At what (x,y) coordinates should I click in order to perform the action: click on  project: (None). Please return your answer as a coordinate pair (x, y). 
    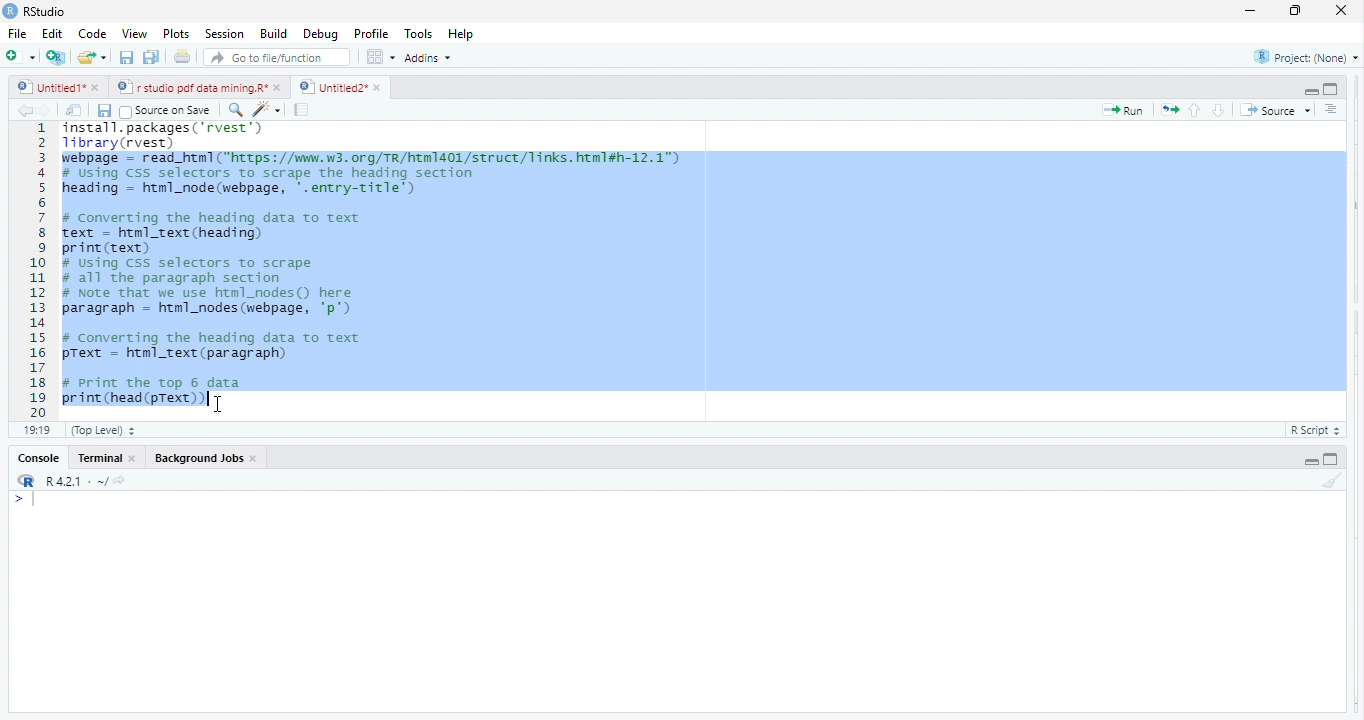
    Looking at the image, I should click on (1307, 60).